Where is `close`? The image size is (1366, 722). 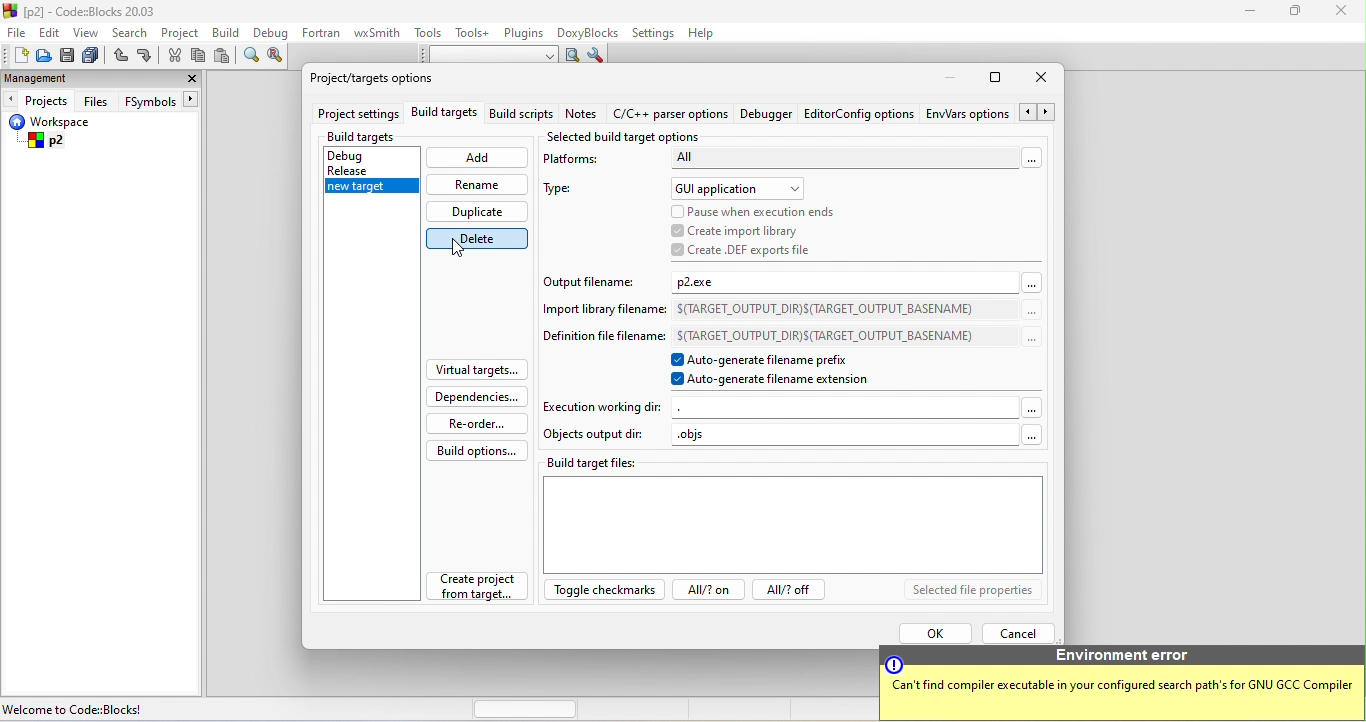
close is located at coordinates (1341, 15).